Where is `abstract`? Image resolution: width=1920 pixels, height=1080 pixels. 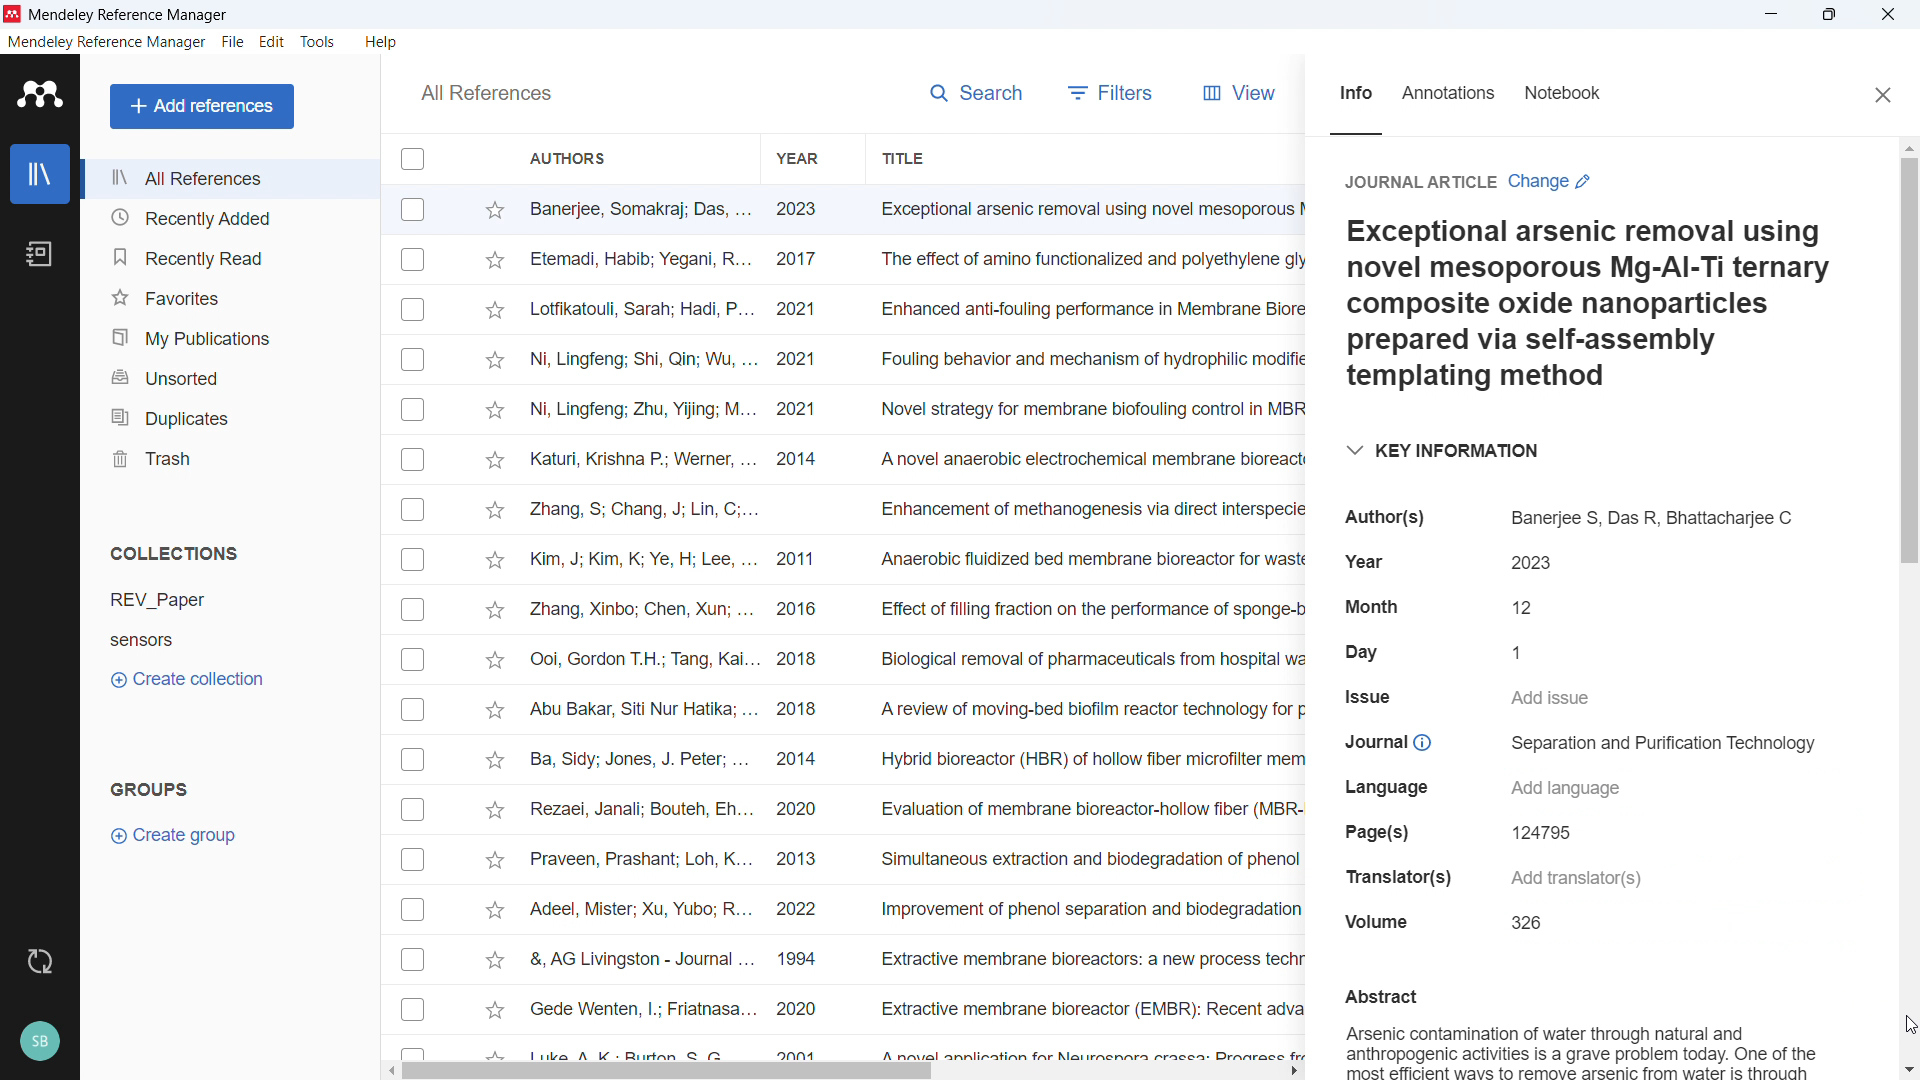
abstract is located at coordinates (1379, 997).